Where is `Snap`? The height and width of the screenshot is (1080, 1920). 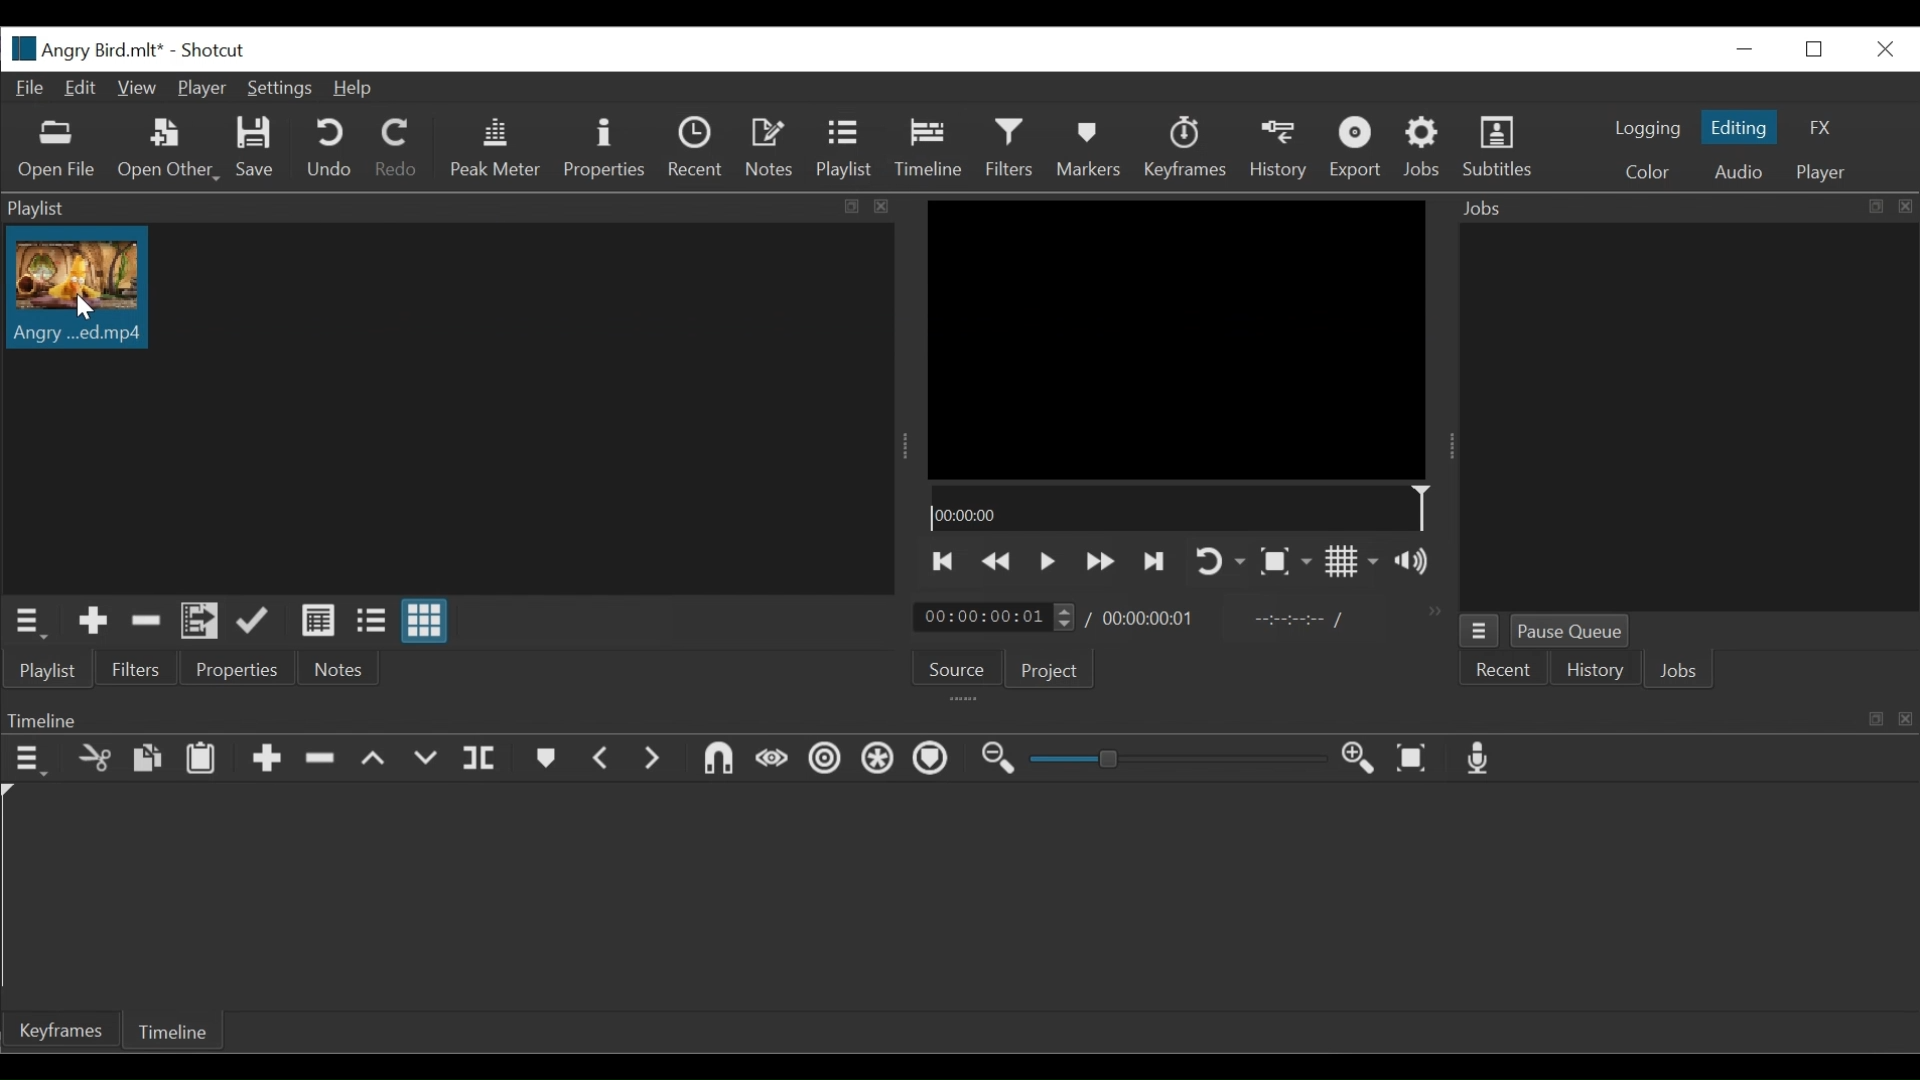 Snap is located at coordinates (717, 760).